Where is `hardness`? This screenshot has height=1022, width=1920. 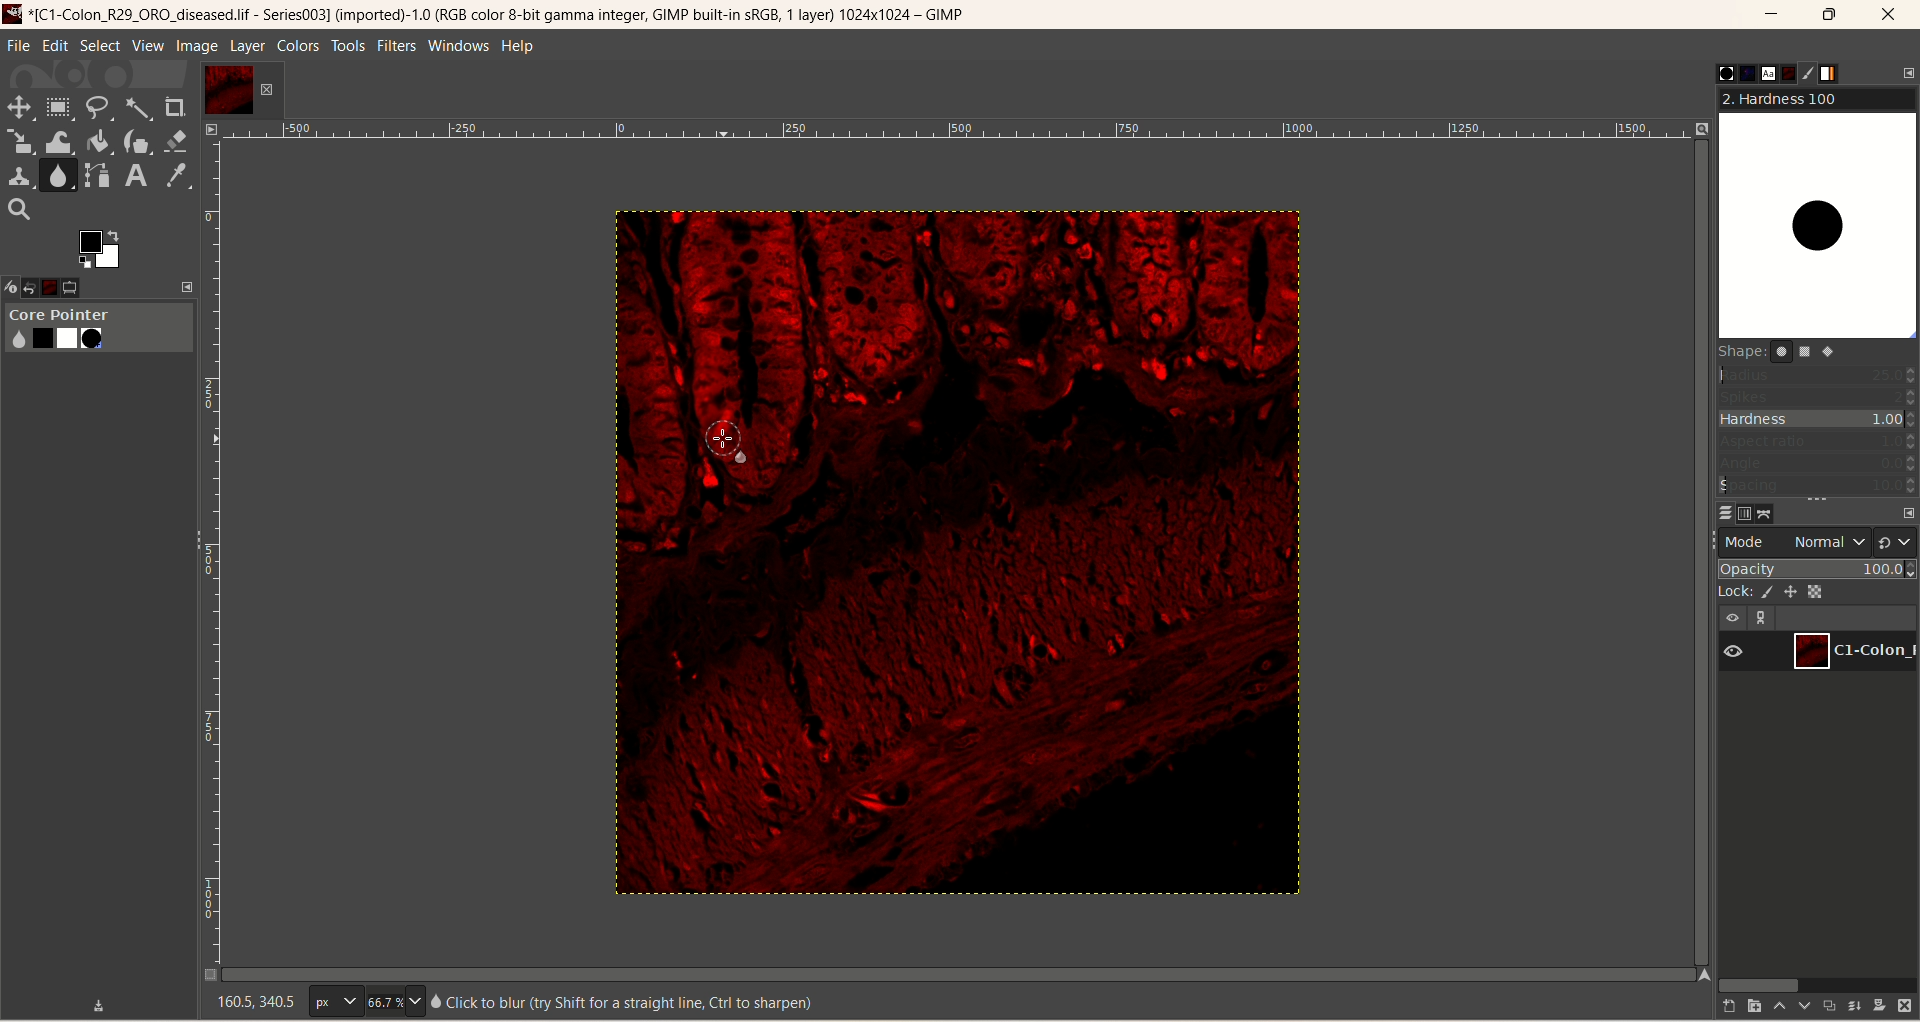
hardness is located at coordinates (1819, 421).